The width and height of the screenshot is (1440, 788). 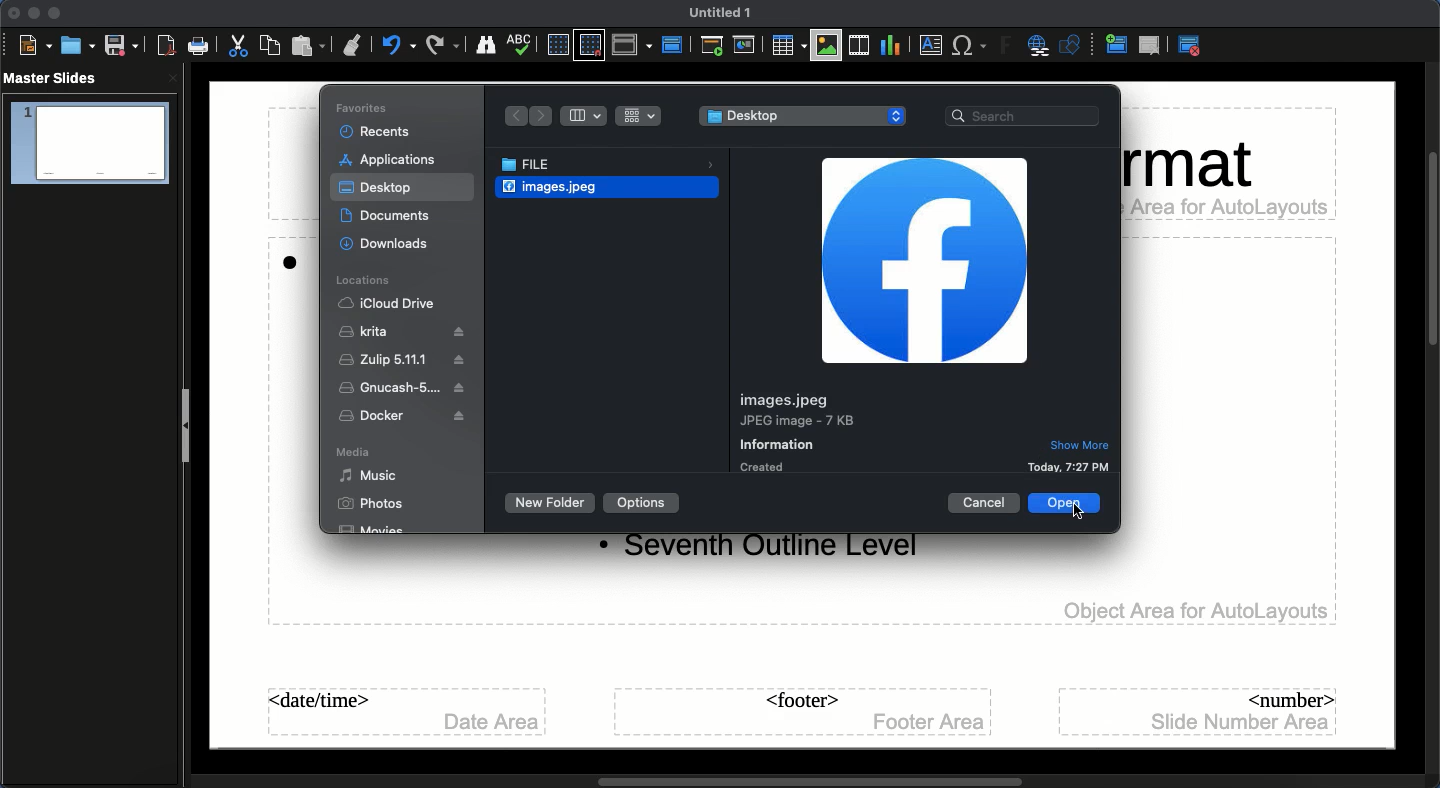 I want to click on FILE, so click(x=612, y=165).